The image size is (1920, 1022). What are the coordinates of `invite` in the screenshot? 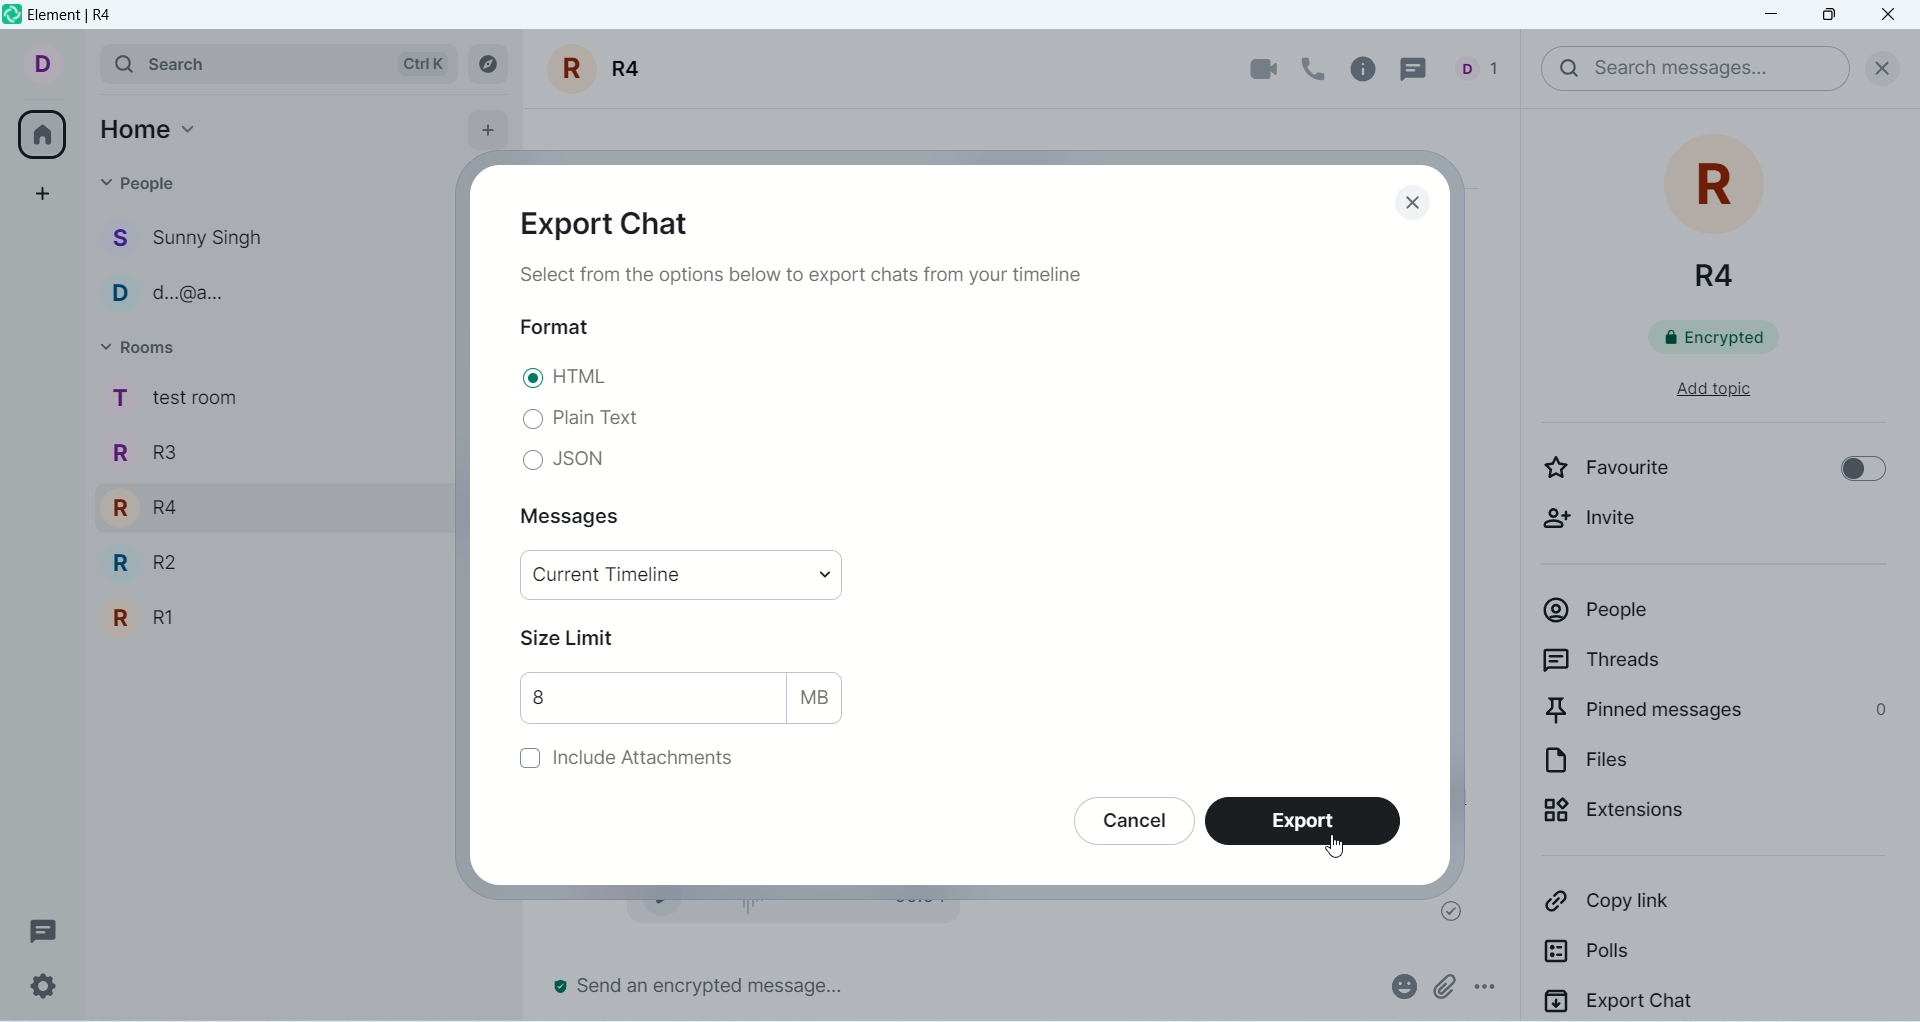 It's located at (1606, 523).